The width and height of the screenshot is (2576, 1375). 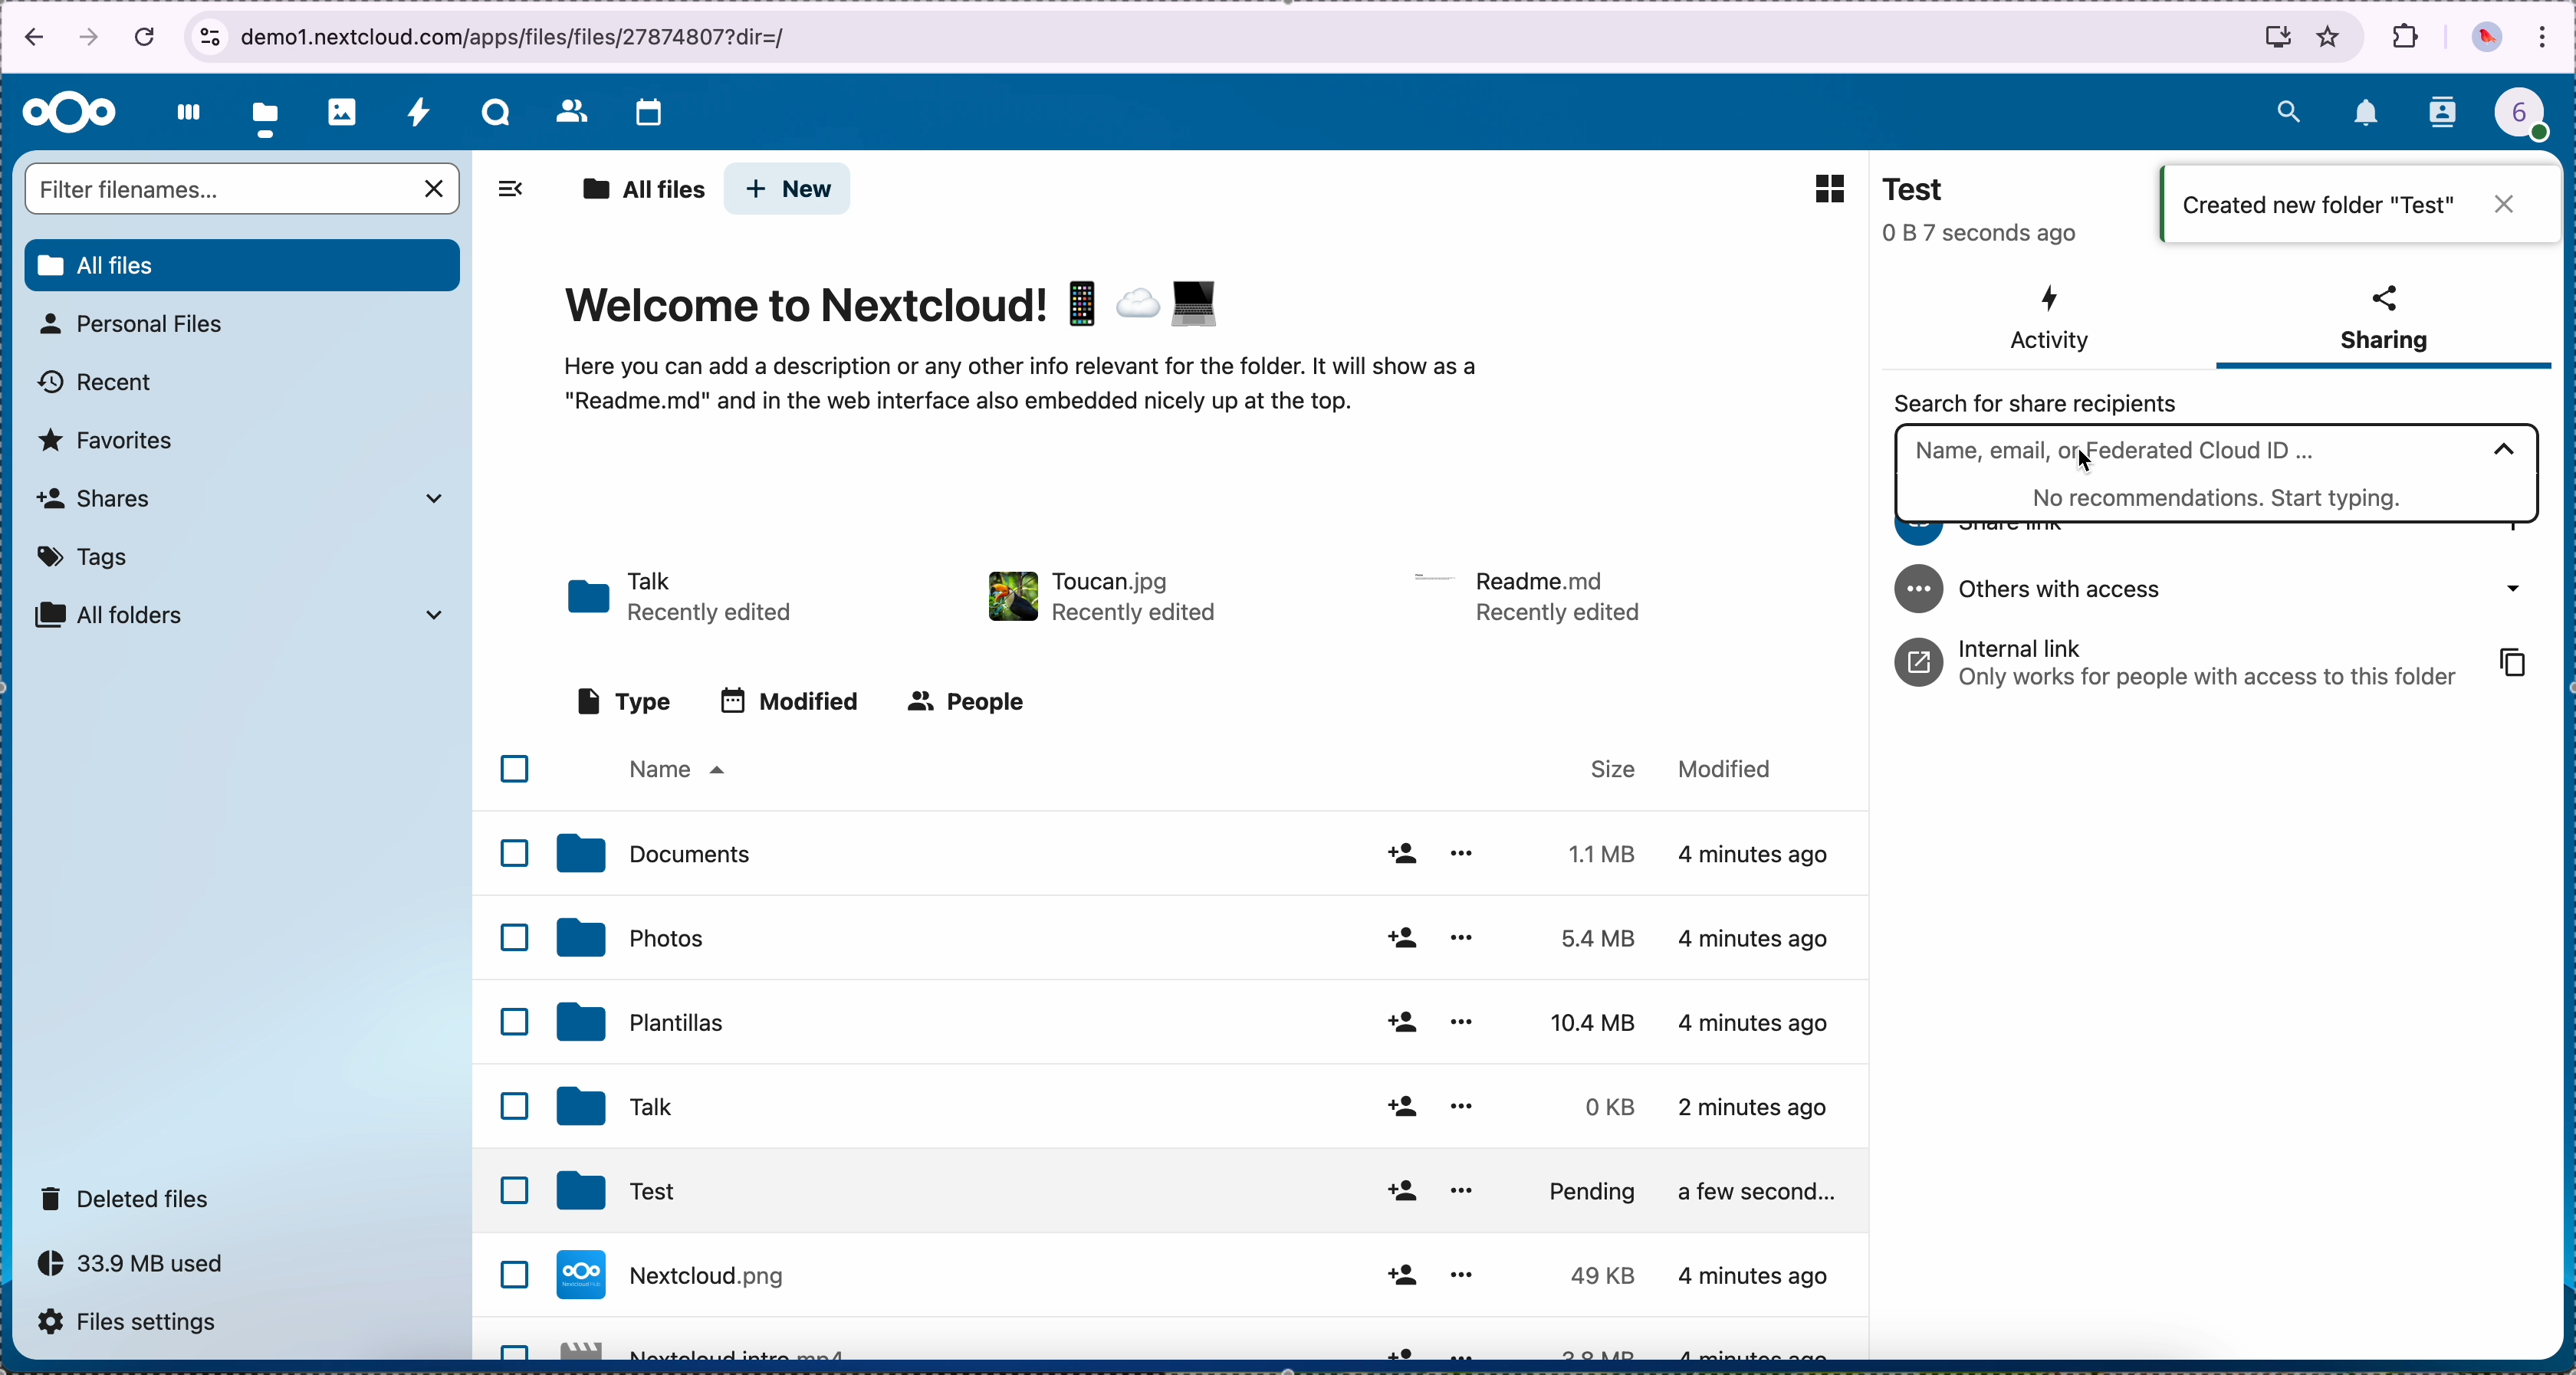 What do you see at coordinates (1214, 1192) in the screenshot?
I see `Test folder` at bounding box center [1214, 1192].